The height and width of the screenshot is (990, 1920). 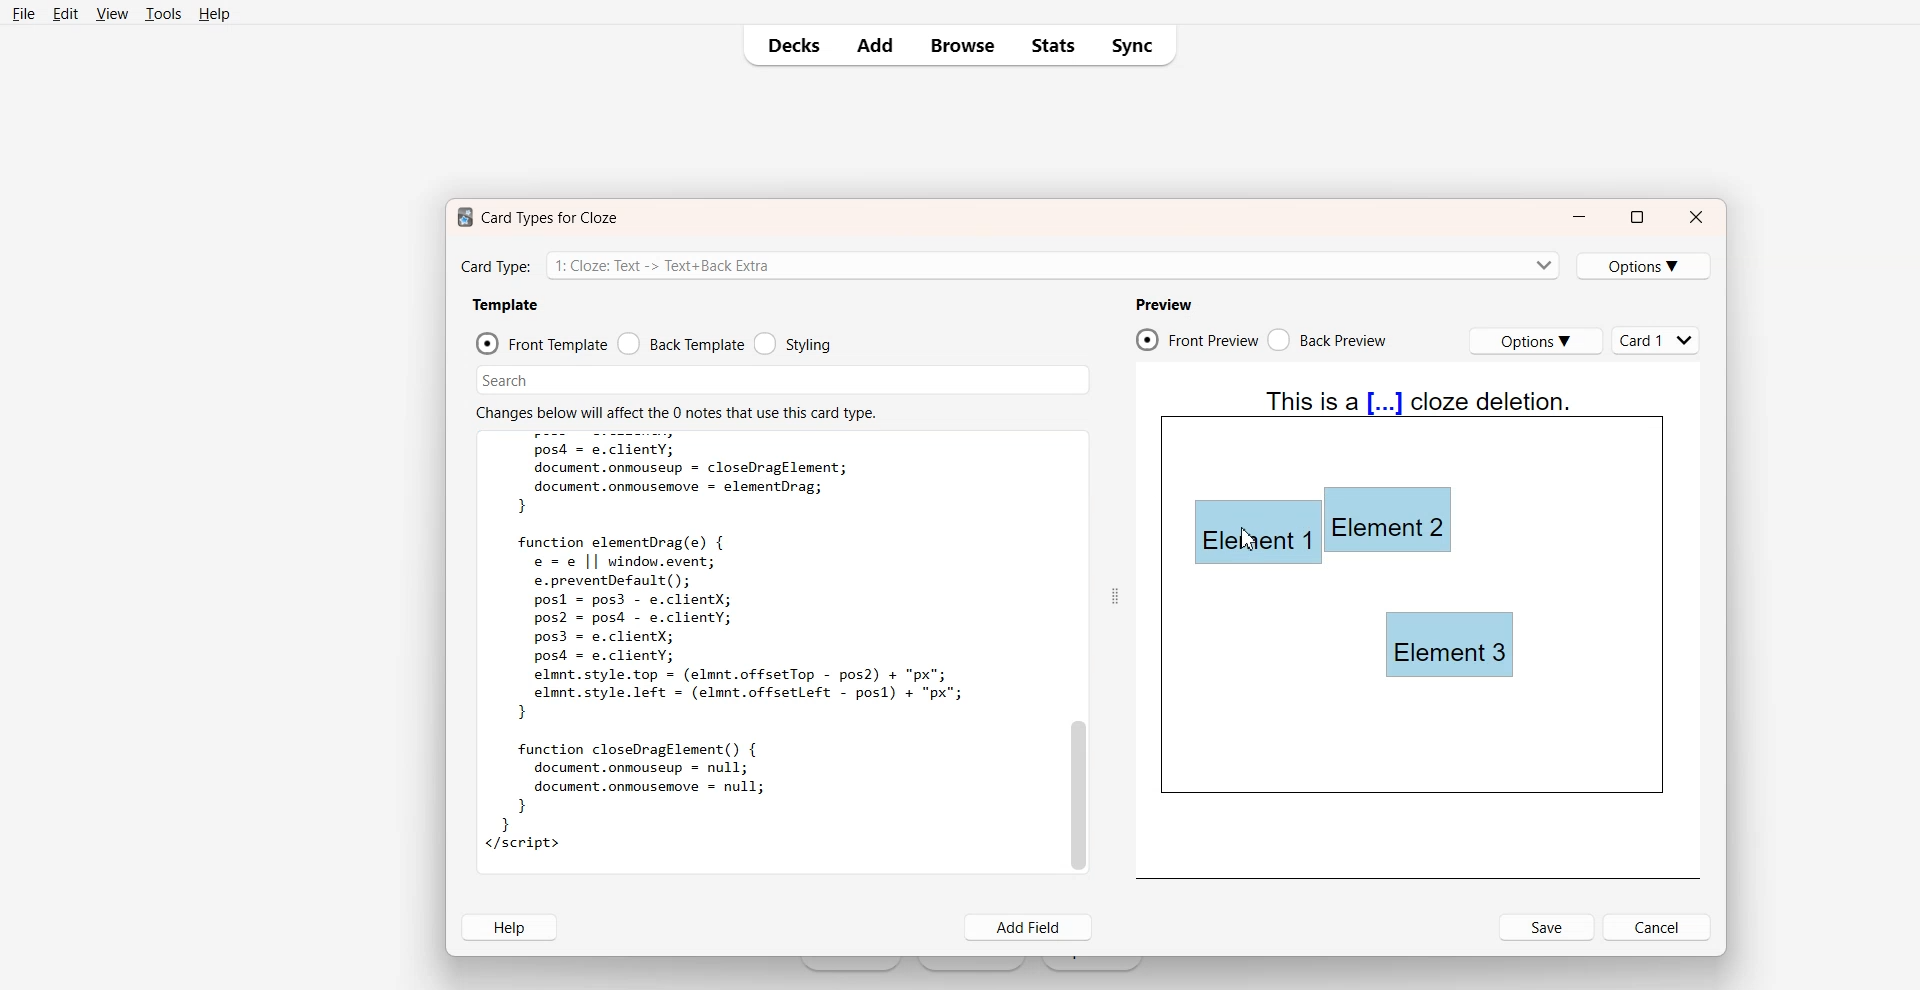 I want to click on Browse, so click(x=961, y=46).